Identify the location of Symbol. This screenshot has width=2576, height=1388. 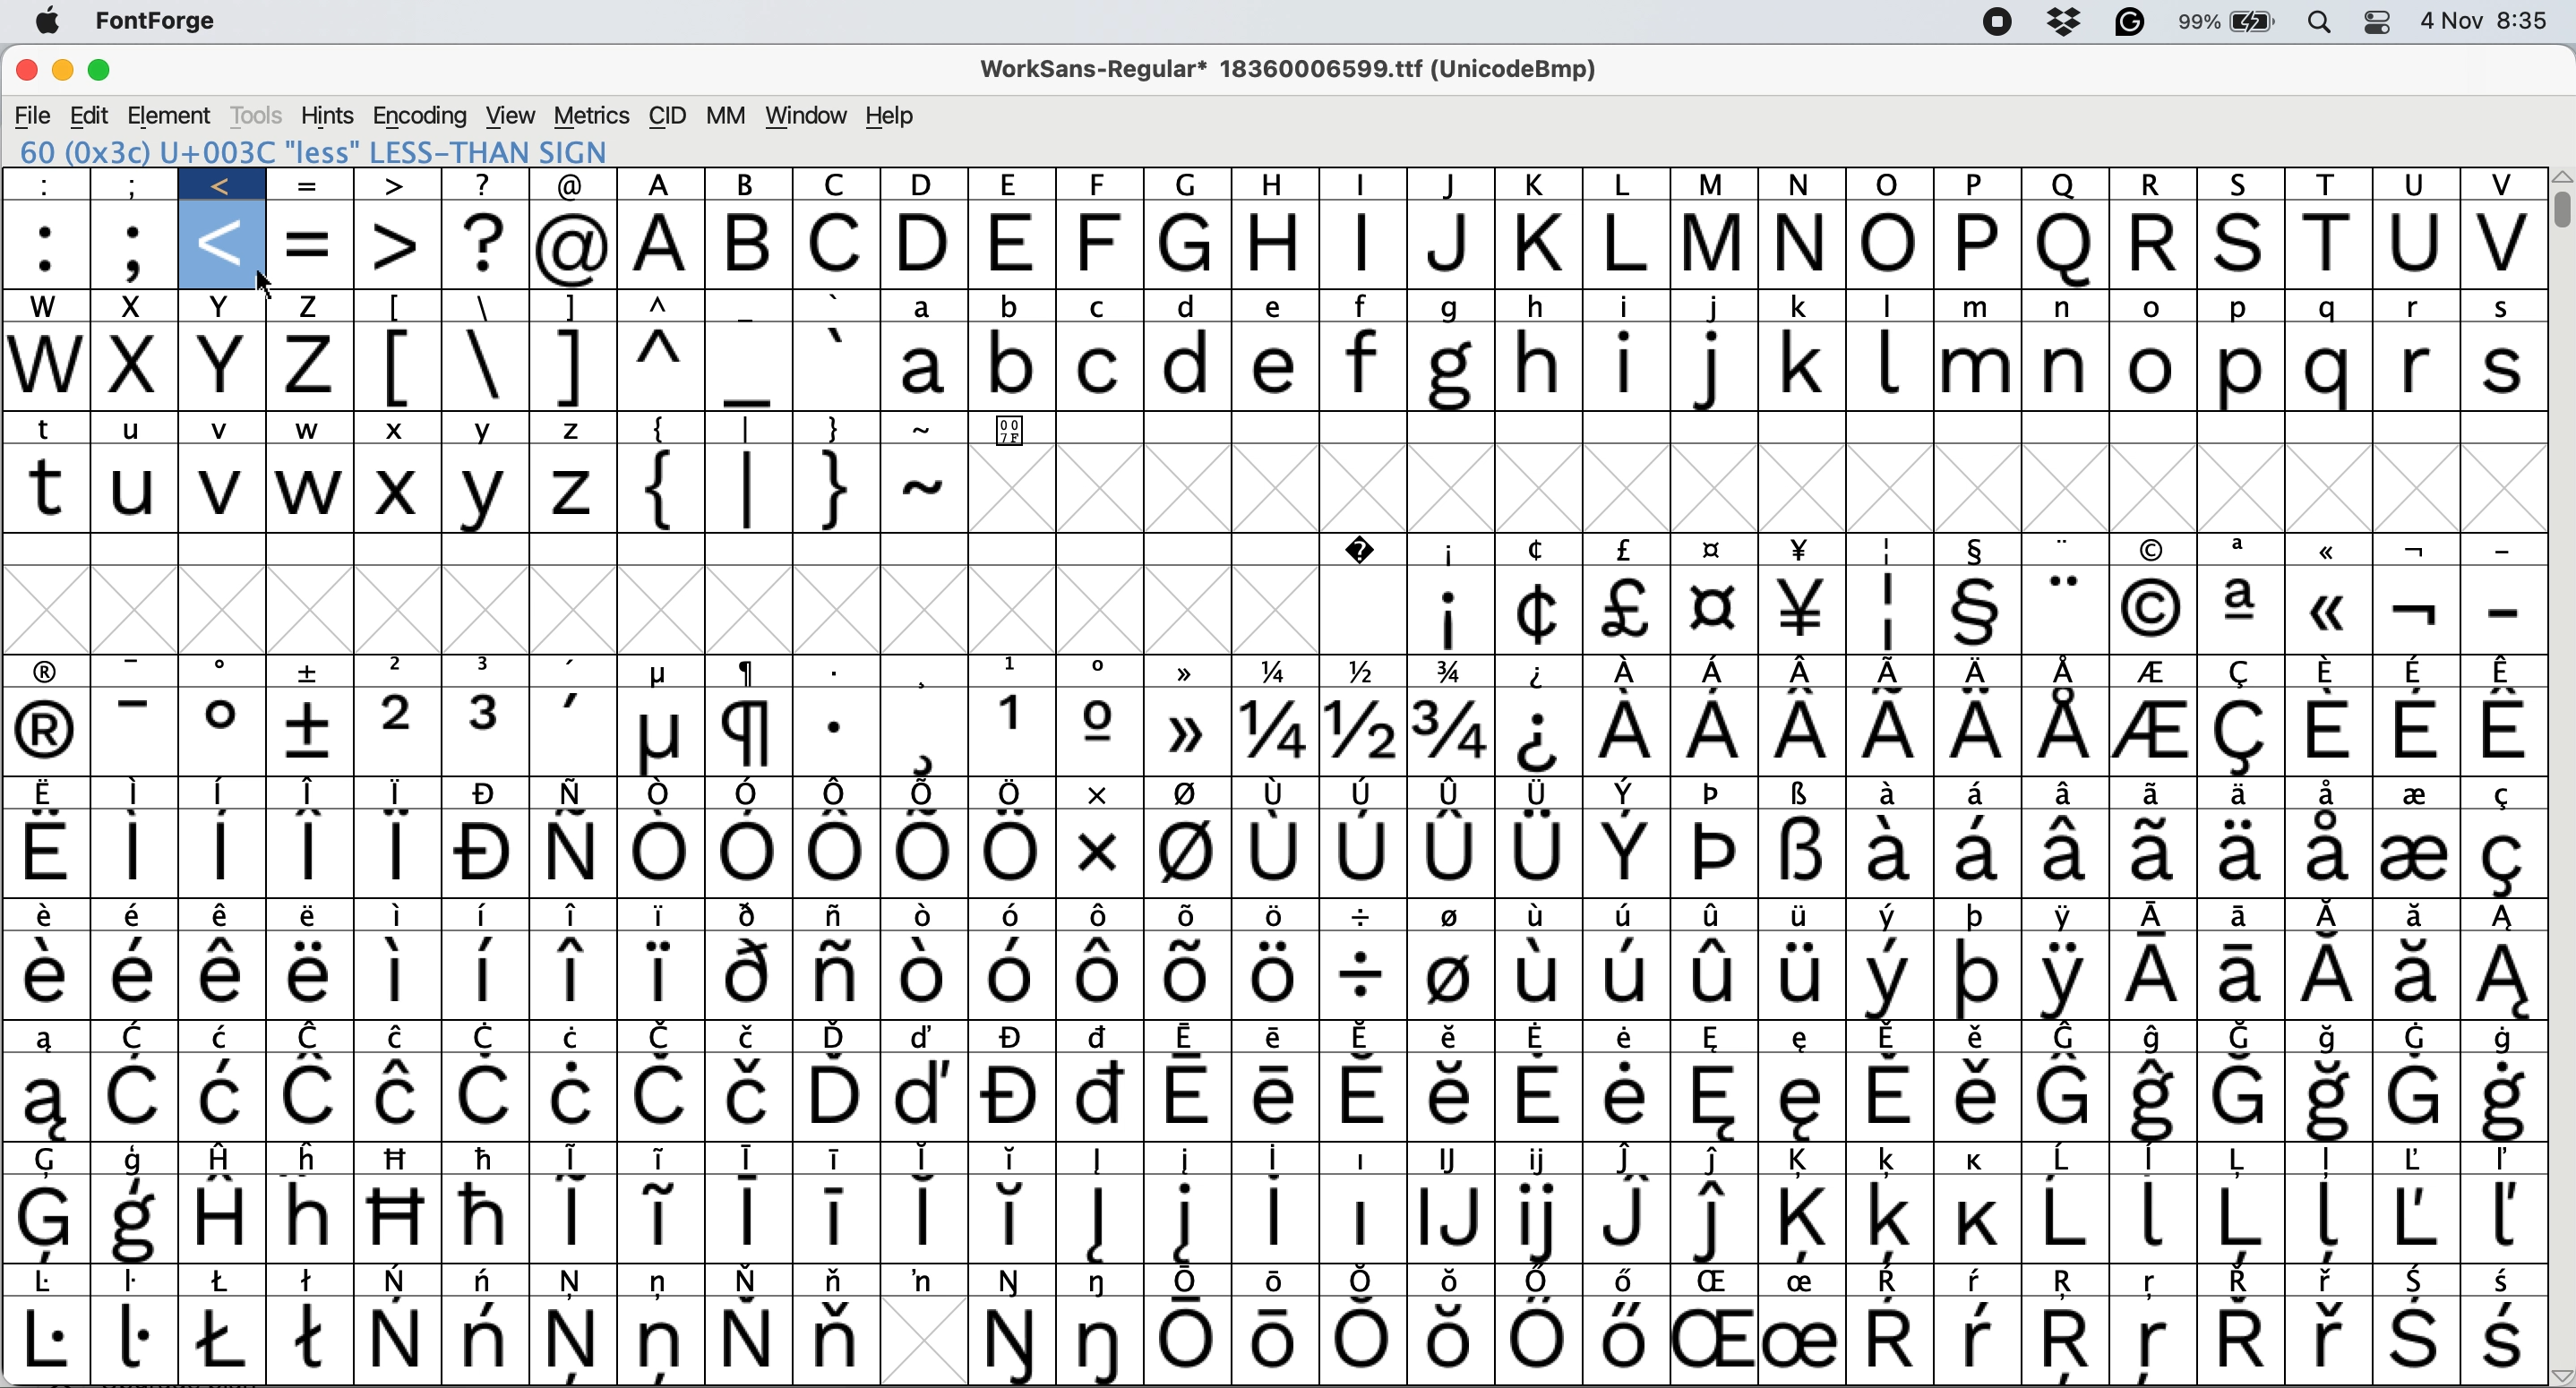
(2325, 612).